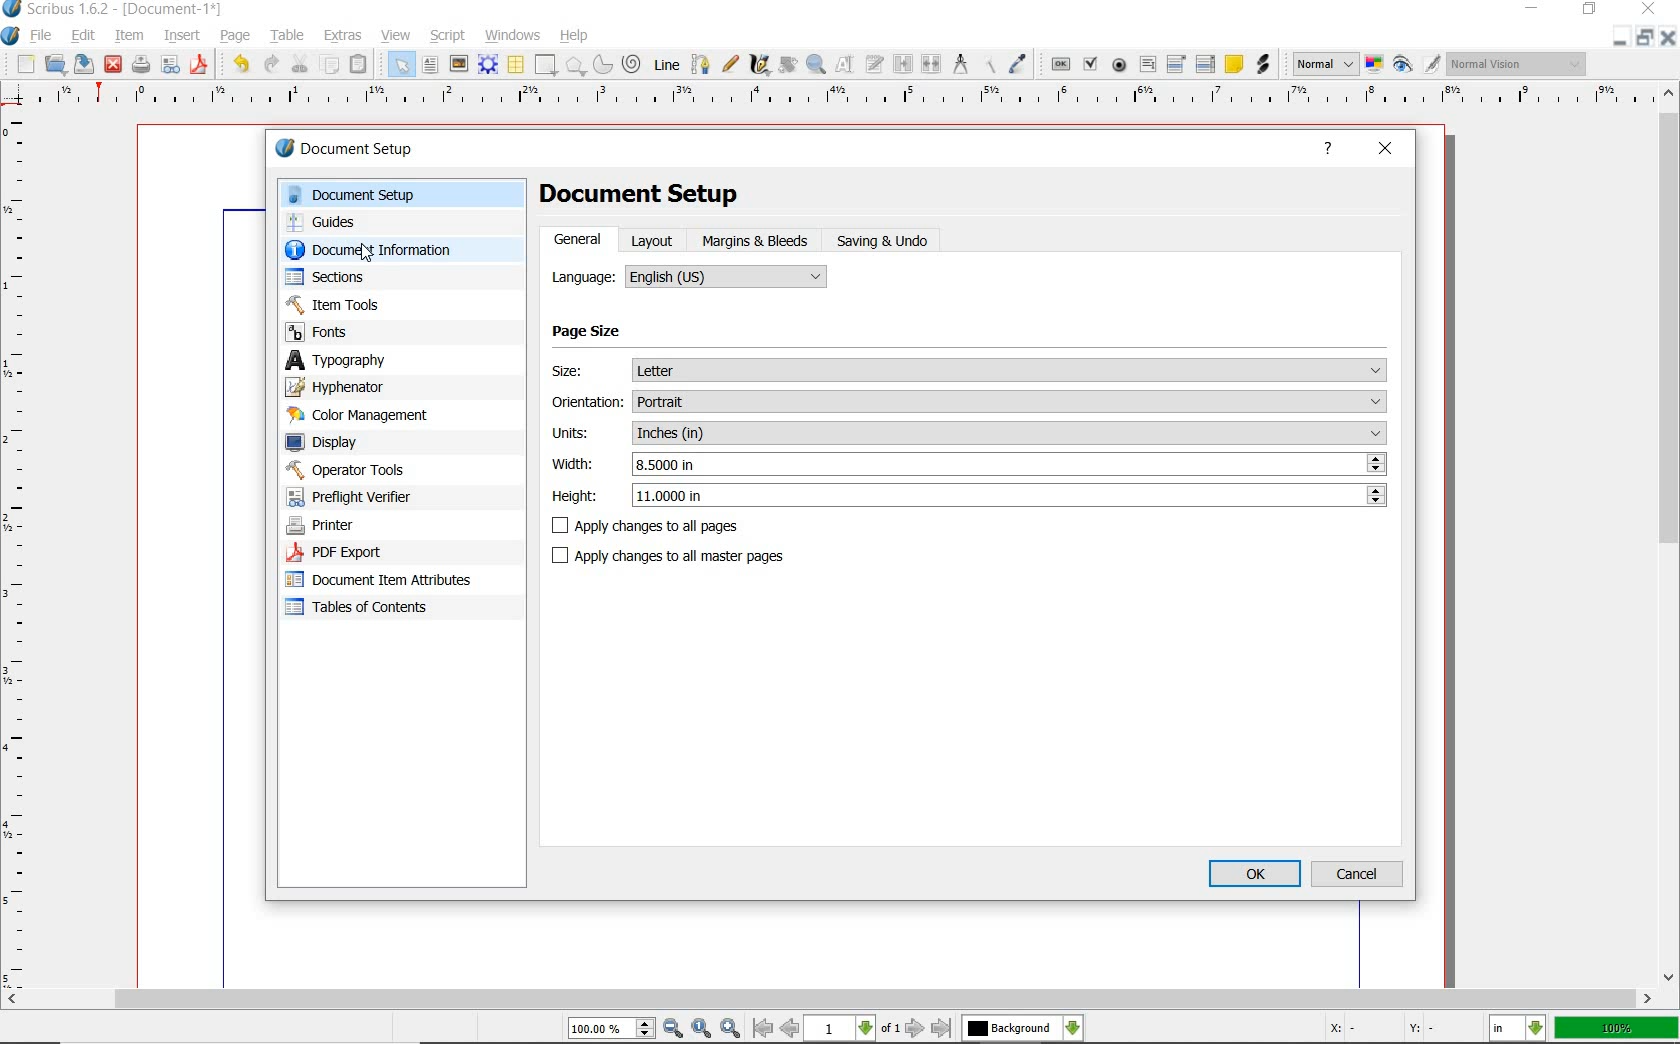 The width and height of the screenshot is (1680, 1044). What do you see at coordinates (403, 64) in the screenshot?
I see `select` at bounding box center [403, 64].